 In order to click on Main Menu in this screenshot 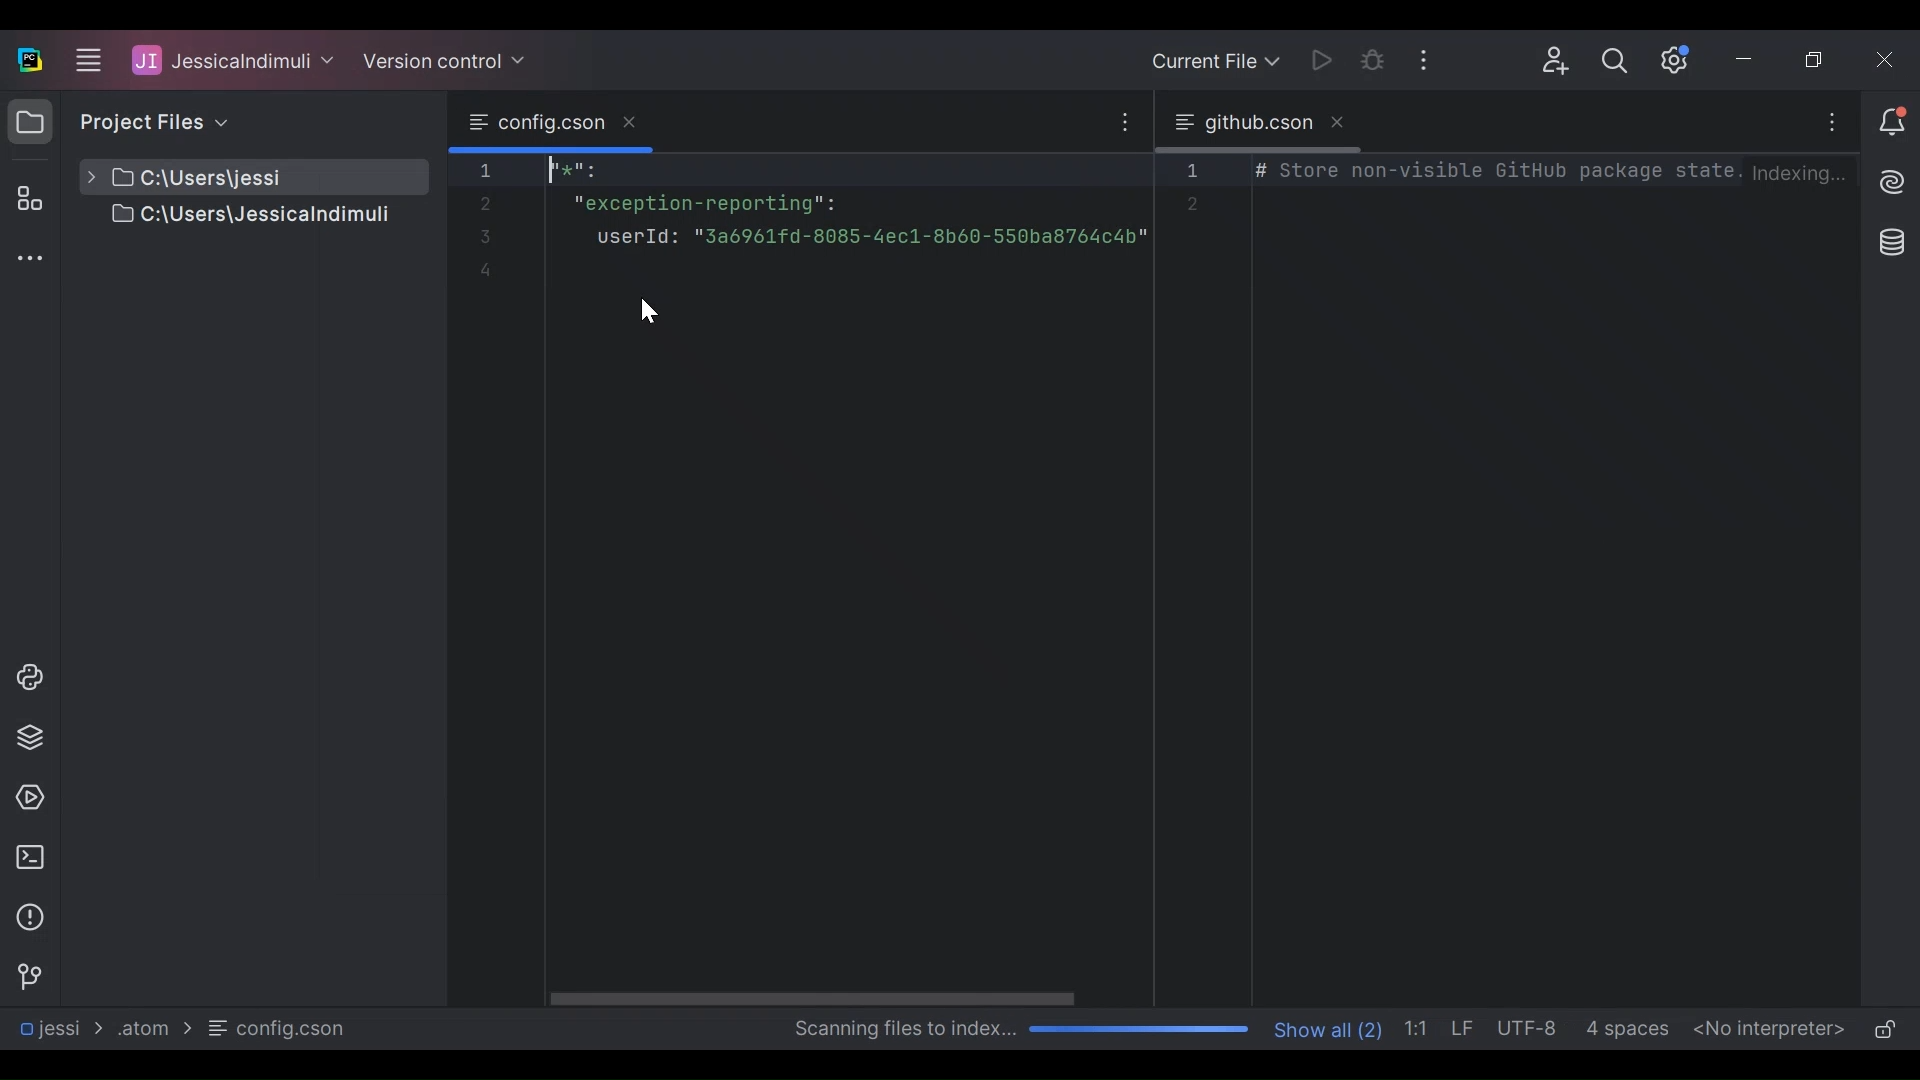, I will do `click(86, 57)`.